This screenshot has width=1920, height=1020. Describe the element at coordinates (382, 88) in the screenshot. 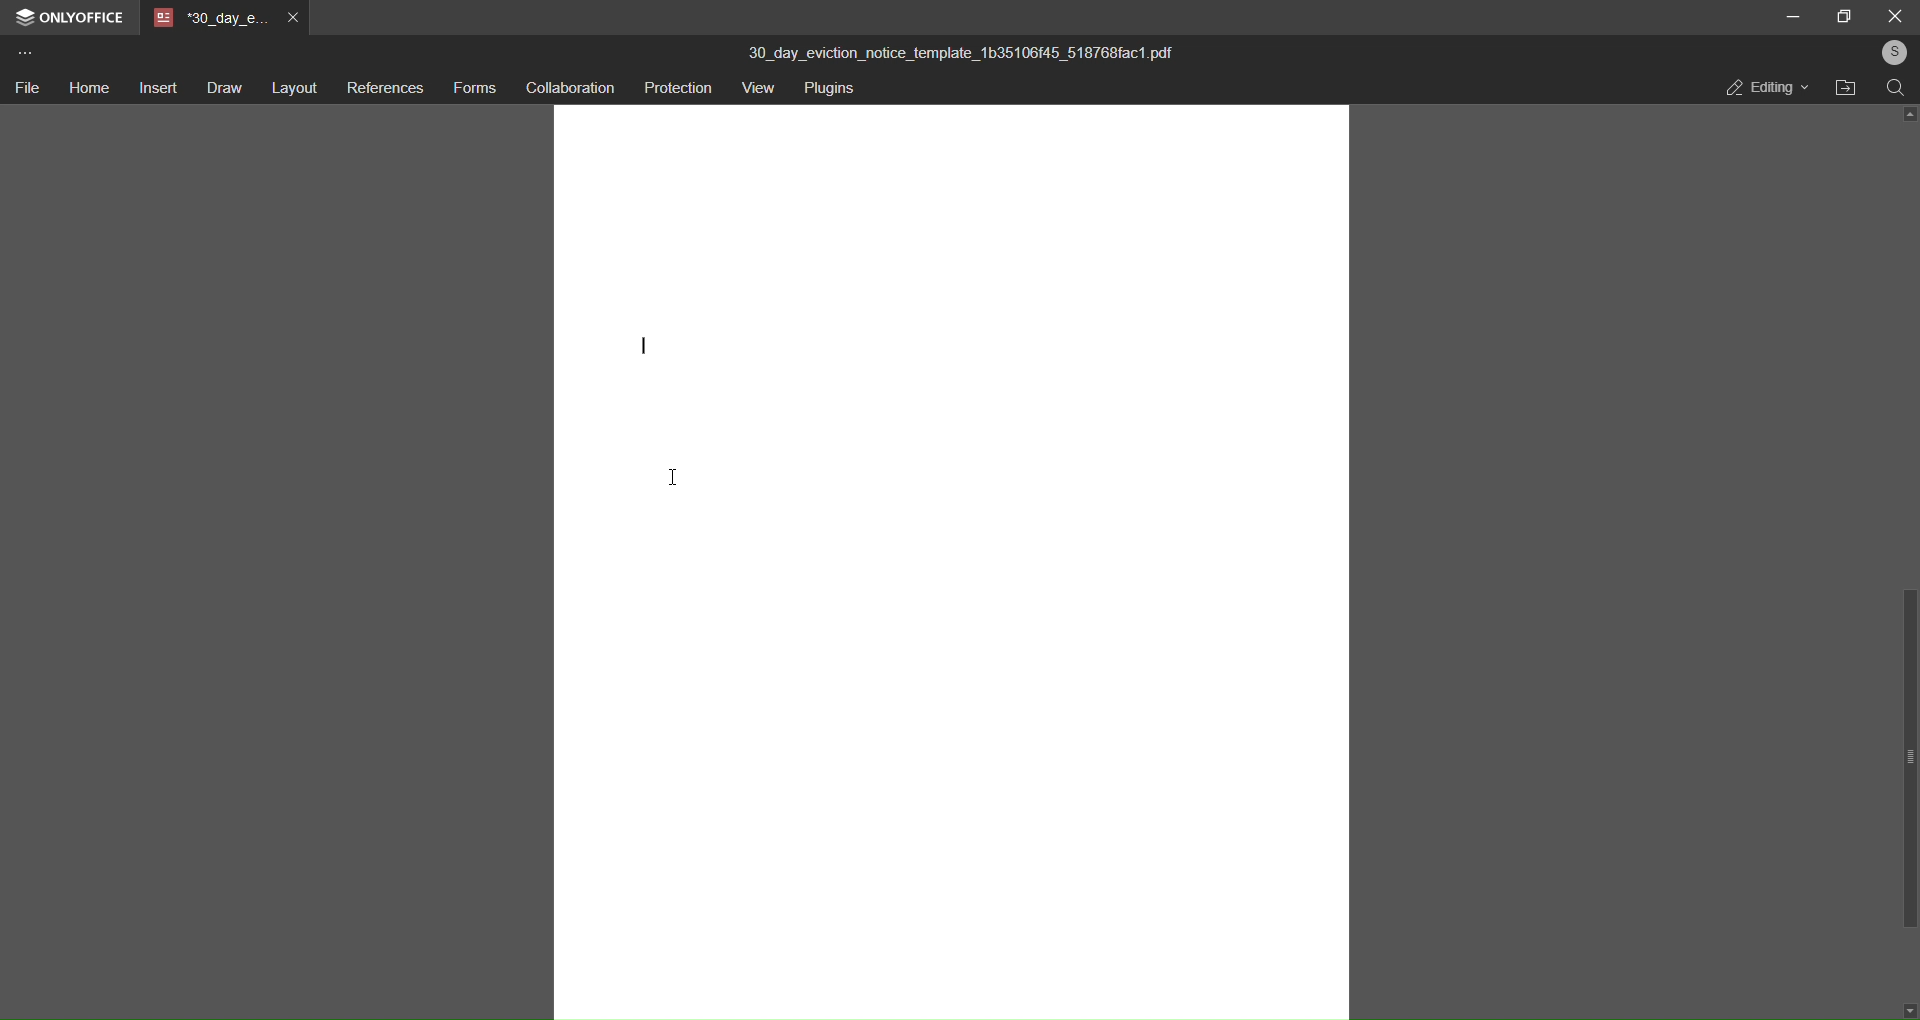

I see `references` at that location.